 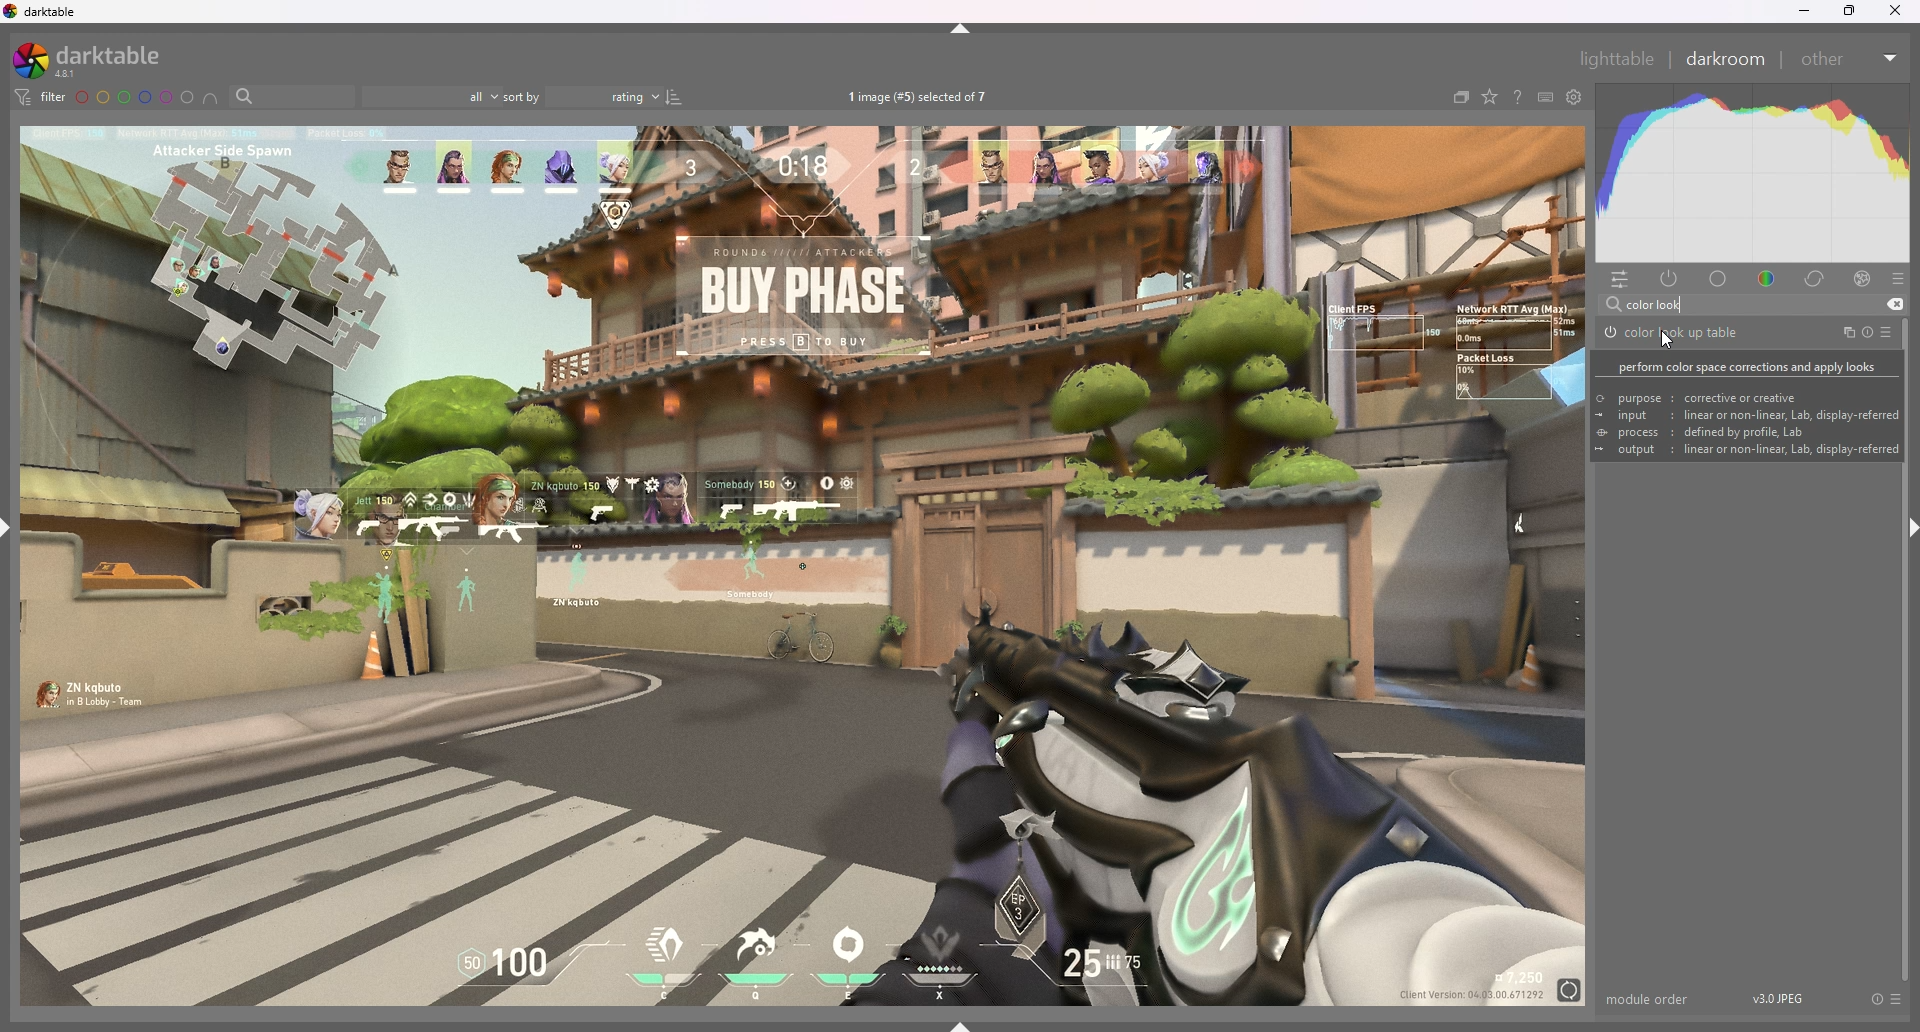 What do you see at coordinates (1876, 998) in the screenshot?
I see `reset` at bounding box center [1876, 998].